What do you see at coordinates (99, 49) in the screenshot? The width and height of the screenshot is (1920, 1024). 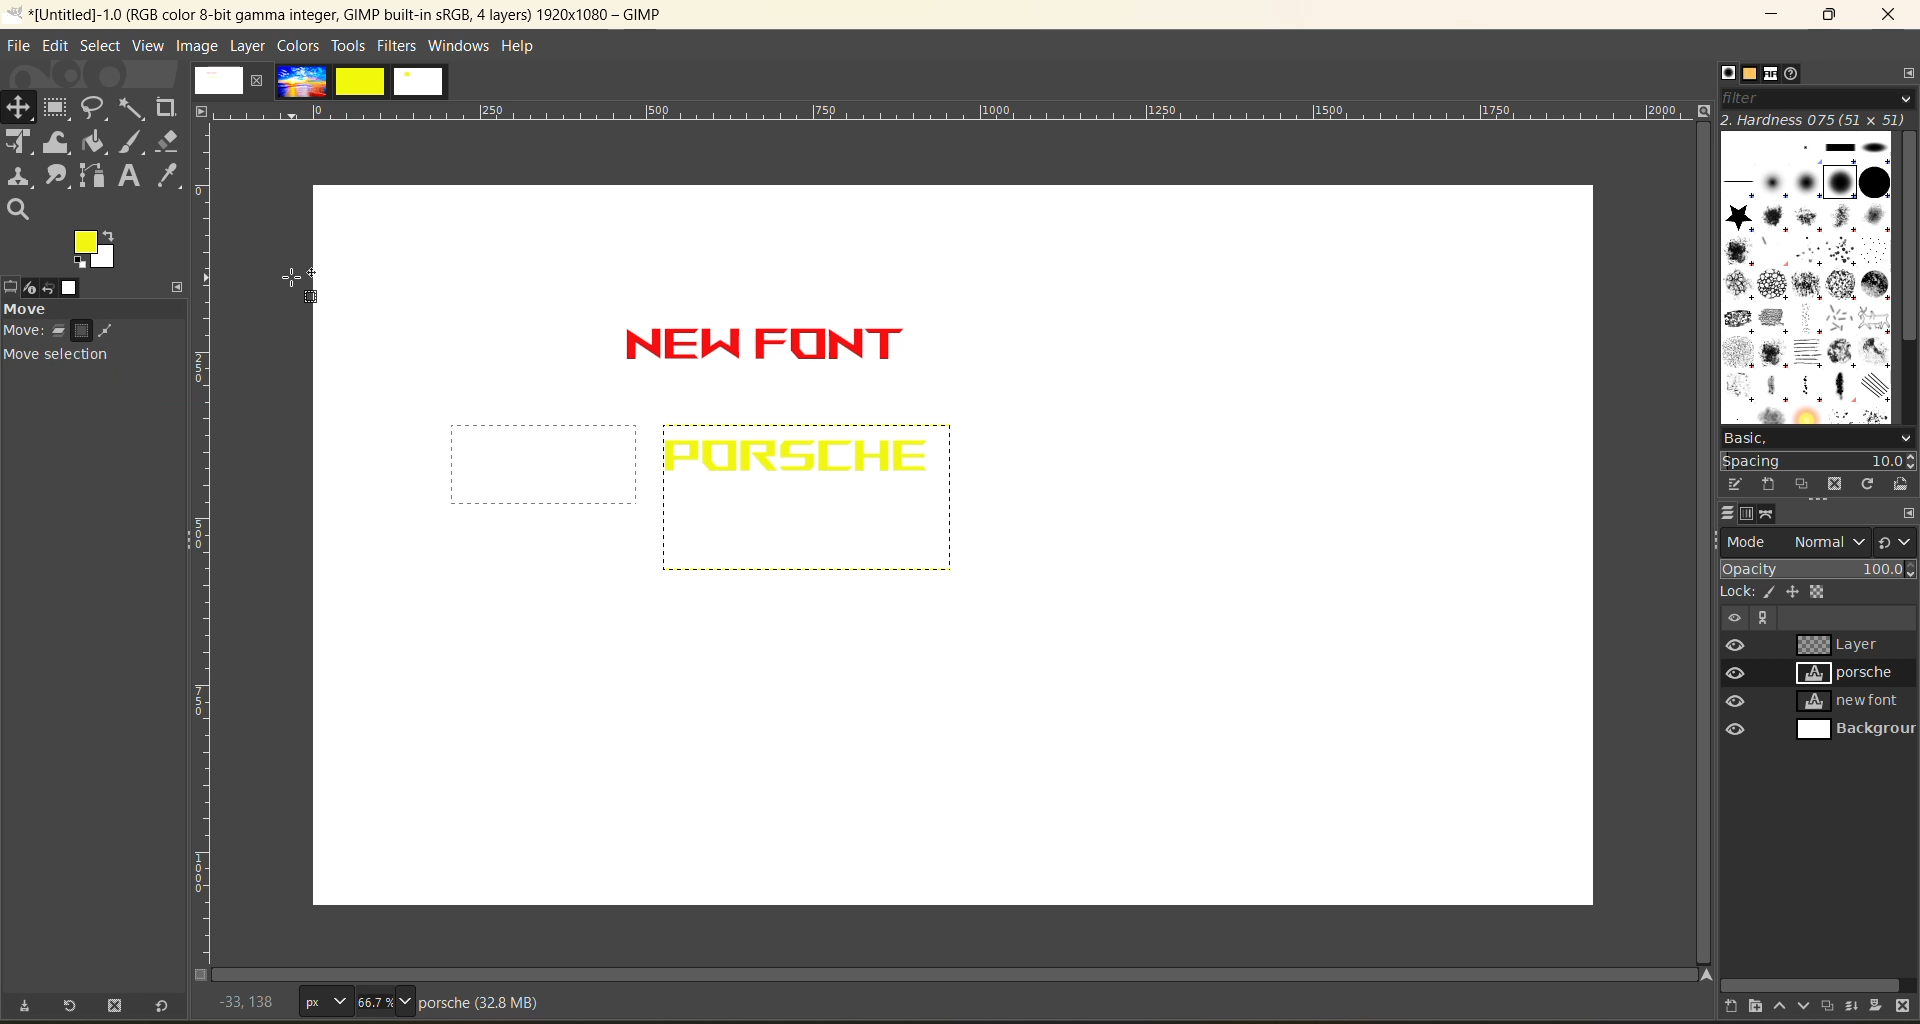 I see `select` at bounding box center [99, 49].